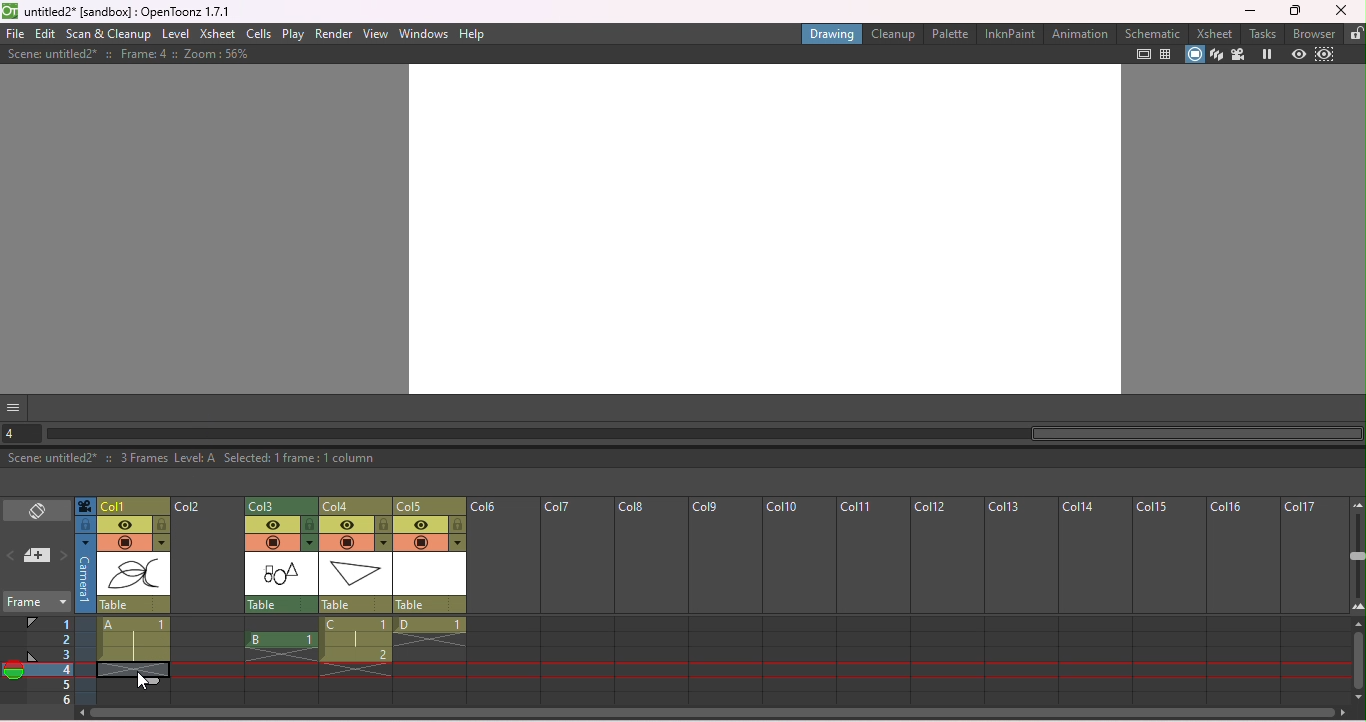 The height and width of the screenshot is (722, 1366). I want to click on Cleanup, so click(896, 33).